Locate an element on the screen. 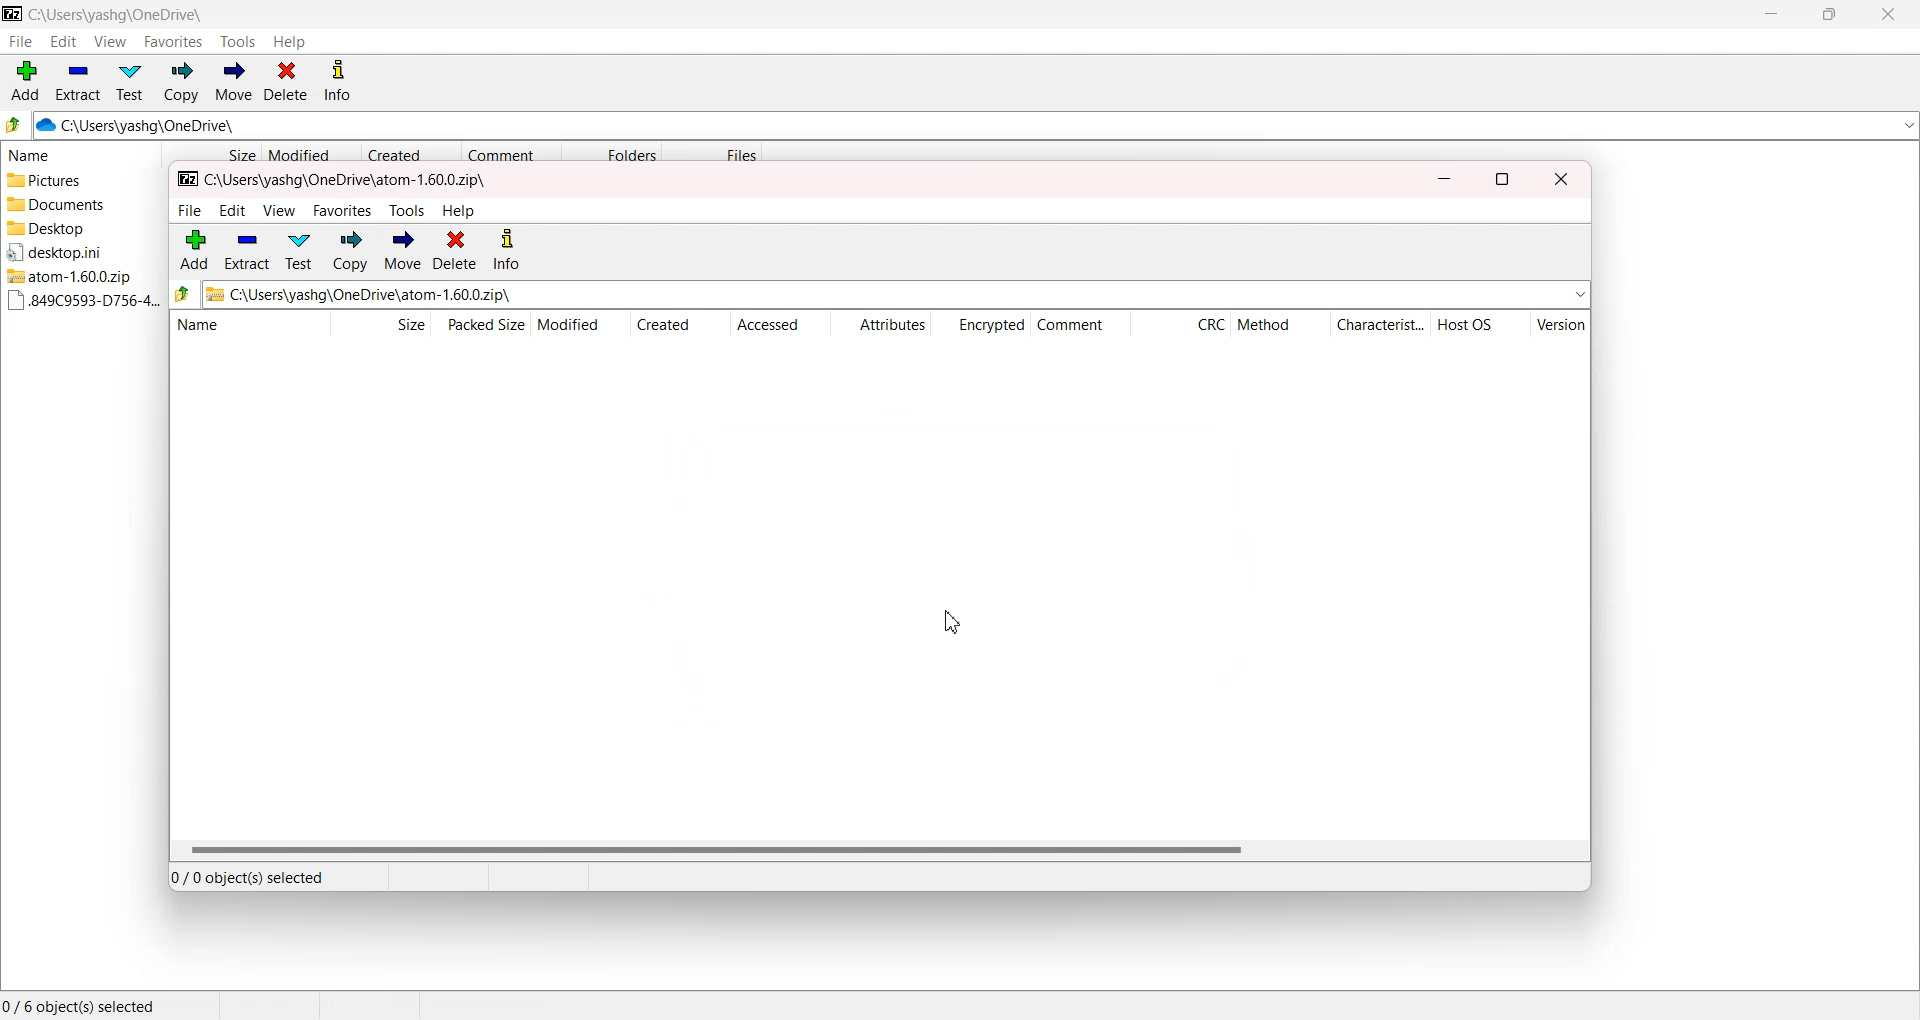 Image resolution: width=1920 pixels, height=1020 pixels. Folders is located at coordinates (611, 152).